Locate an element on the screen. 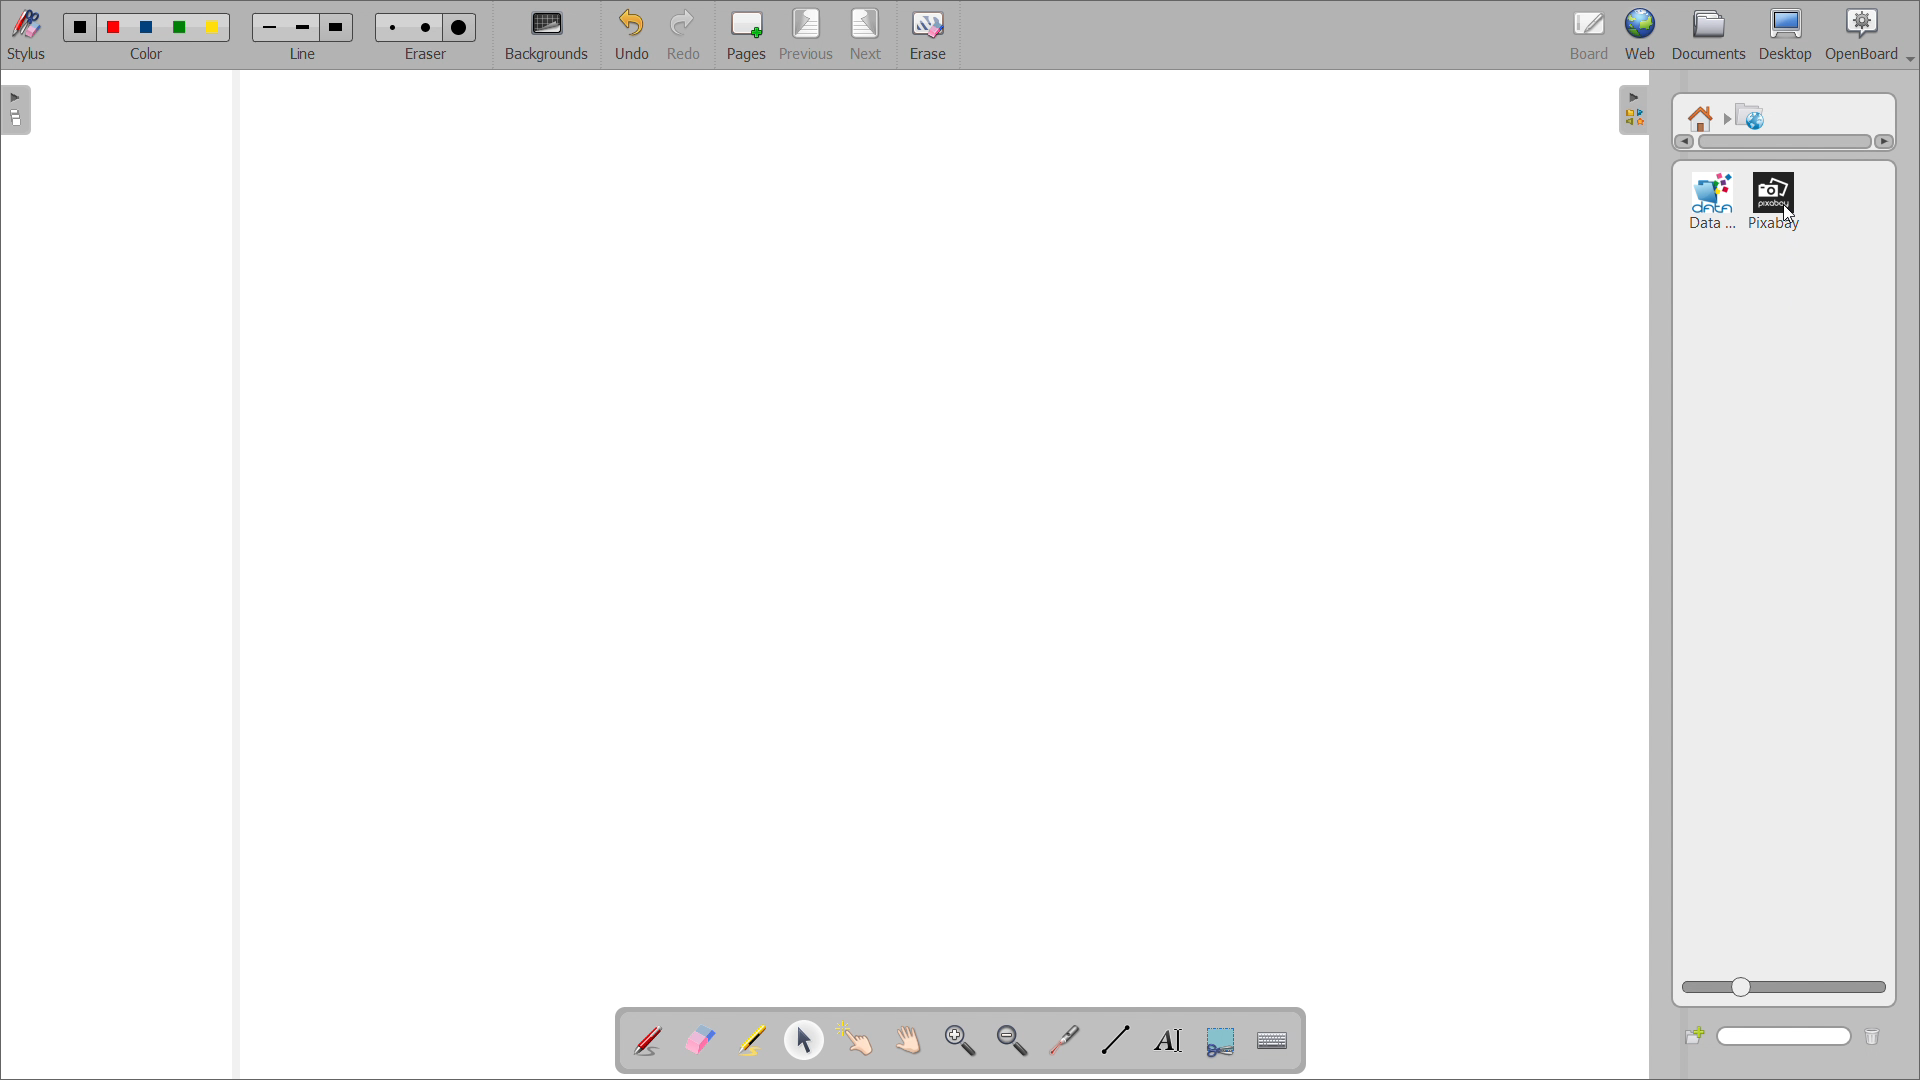  add annotation is located at coordinates (648, 1041).